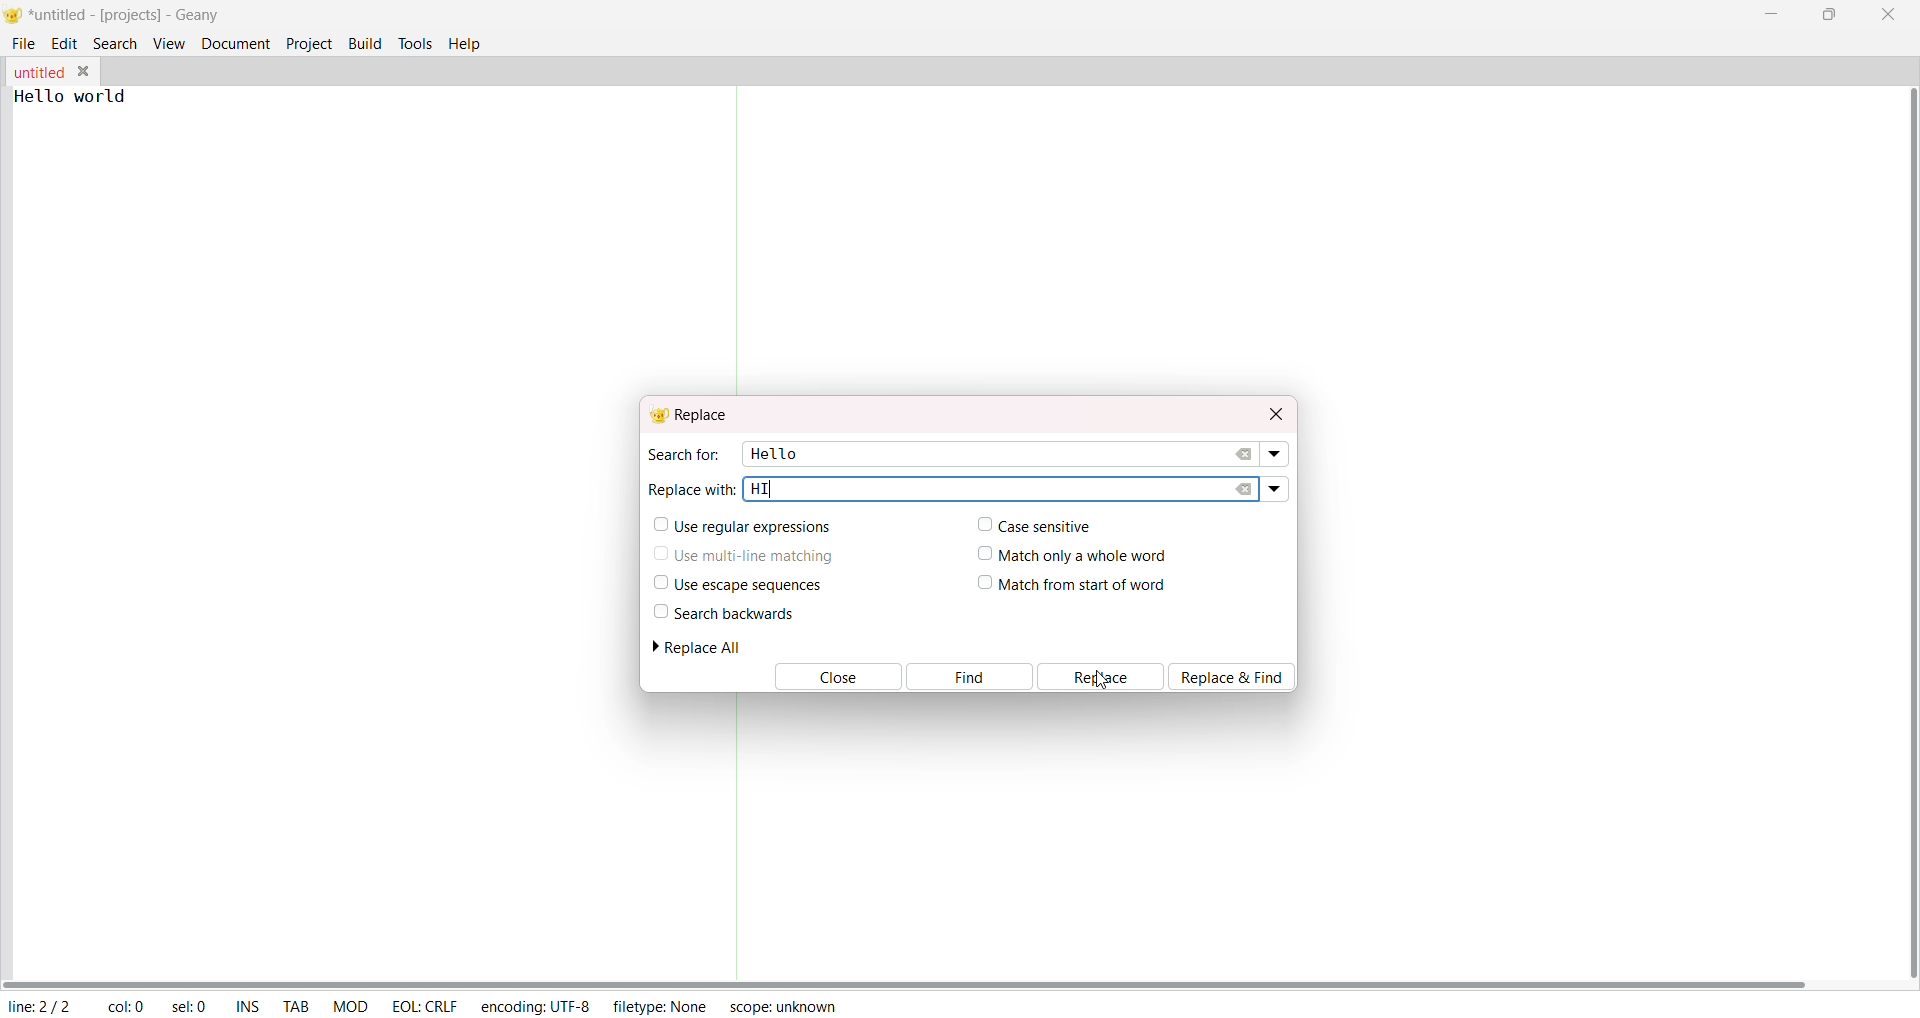 This screenshot has width=1920, height=1018. What do you see at coordinates (365, 41) in the screenshot?
I see `build` at bounding box center [365, 41].